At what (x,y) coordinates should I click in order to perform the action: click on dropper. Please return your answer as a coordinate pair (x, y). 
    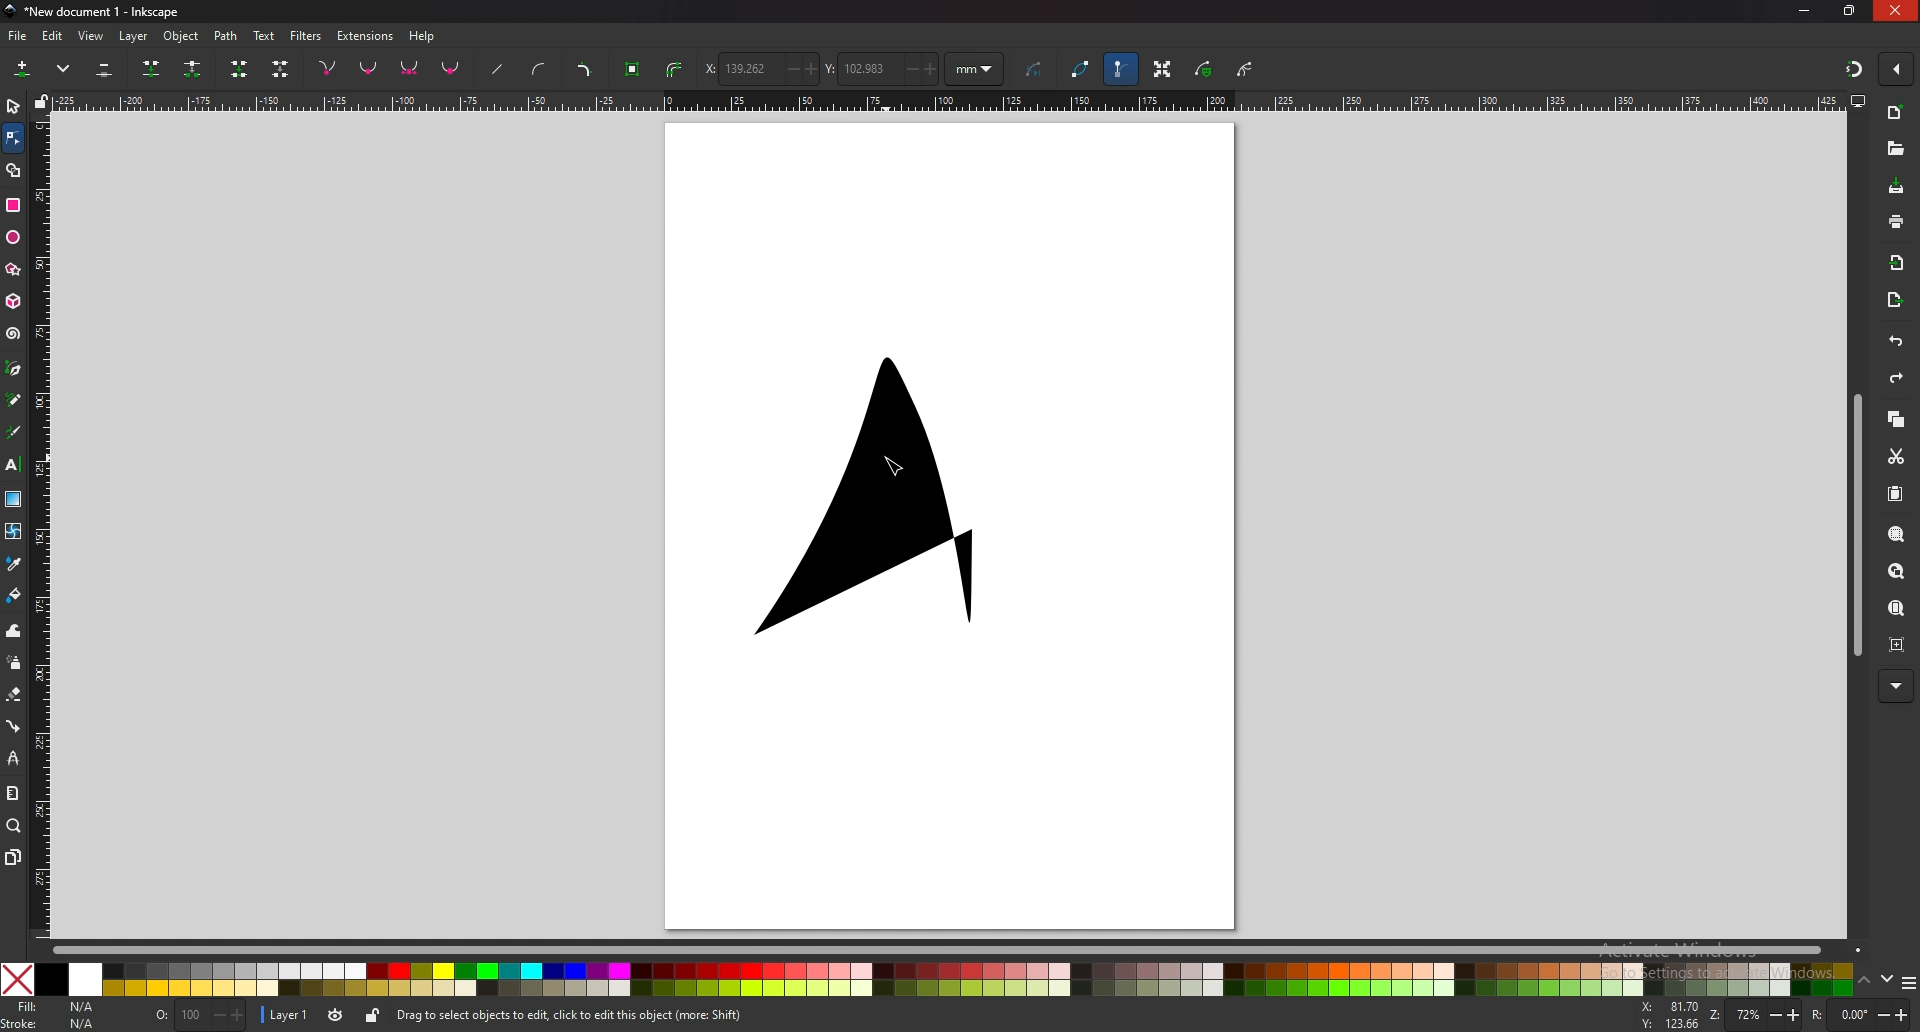
    Looking at the image, I should click on (13, 563).